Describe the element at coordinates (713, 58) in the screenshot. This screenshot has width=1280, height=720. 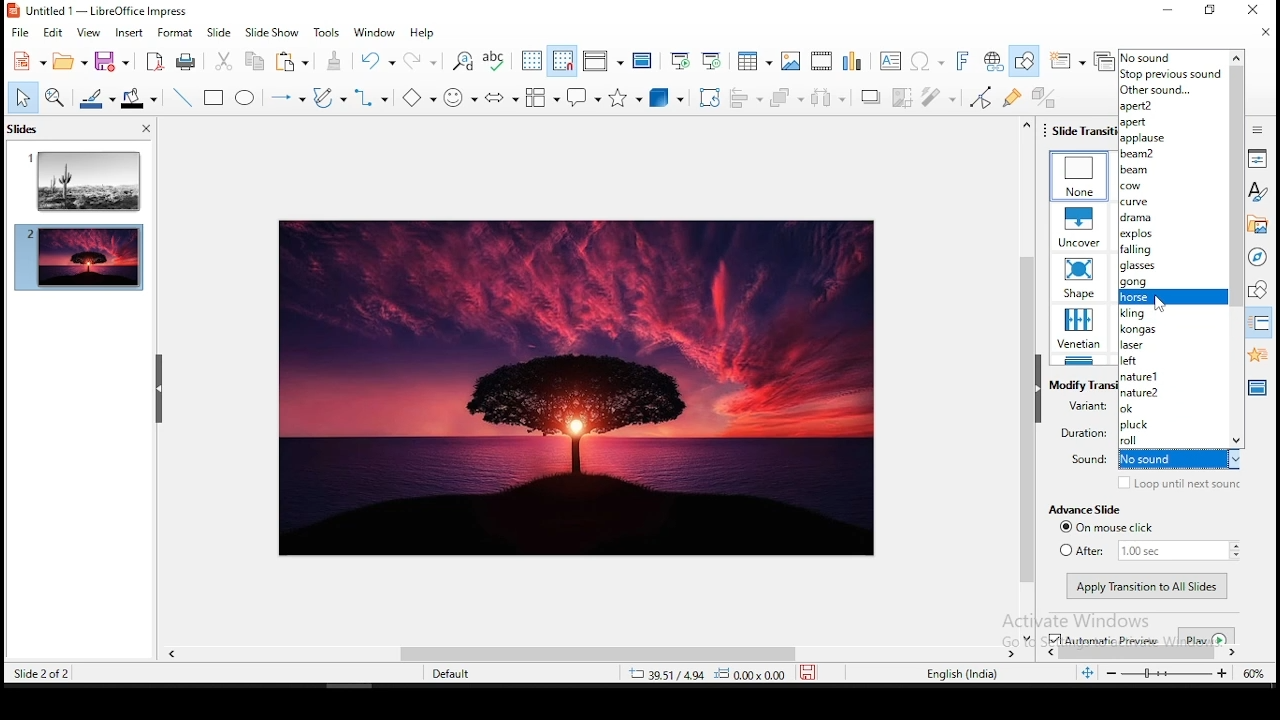
I see `start from current slide` at that location.